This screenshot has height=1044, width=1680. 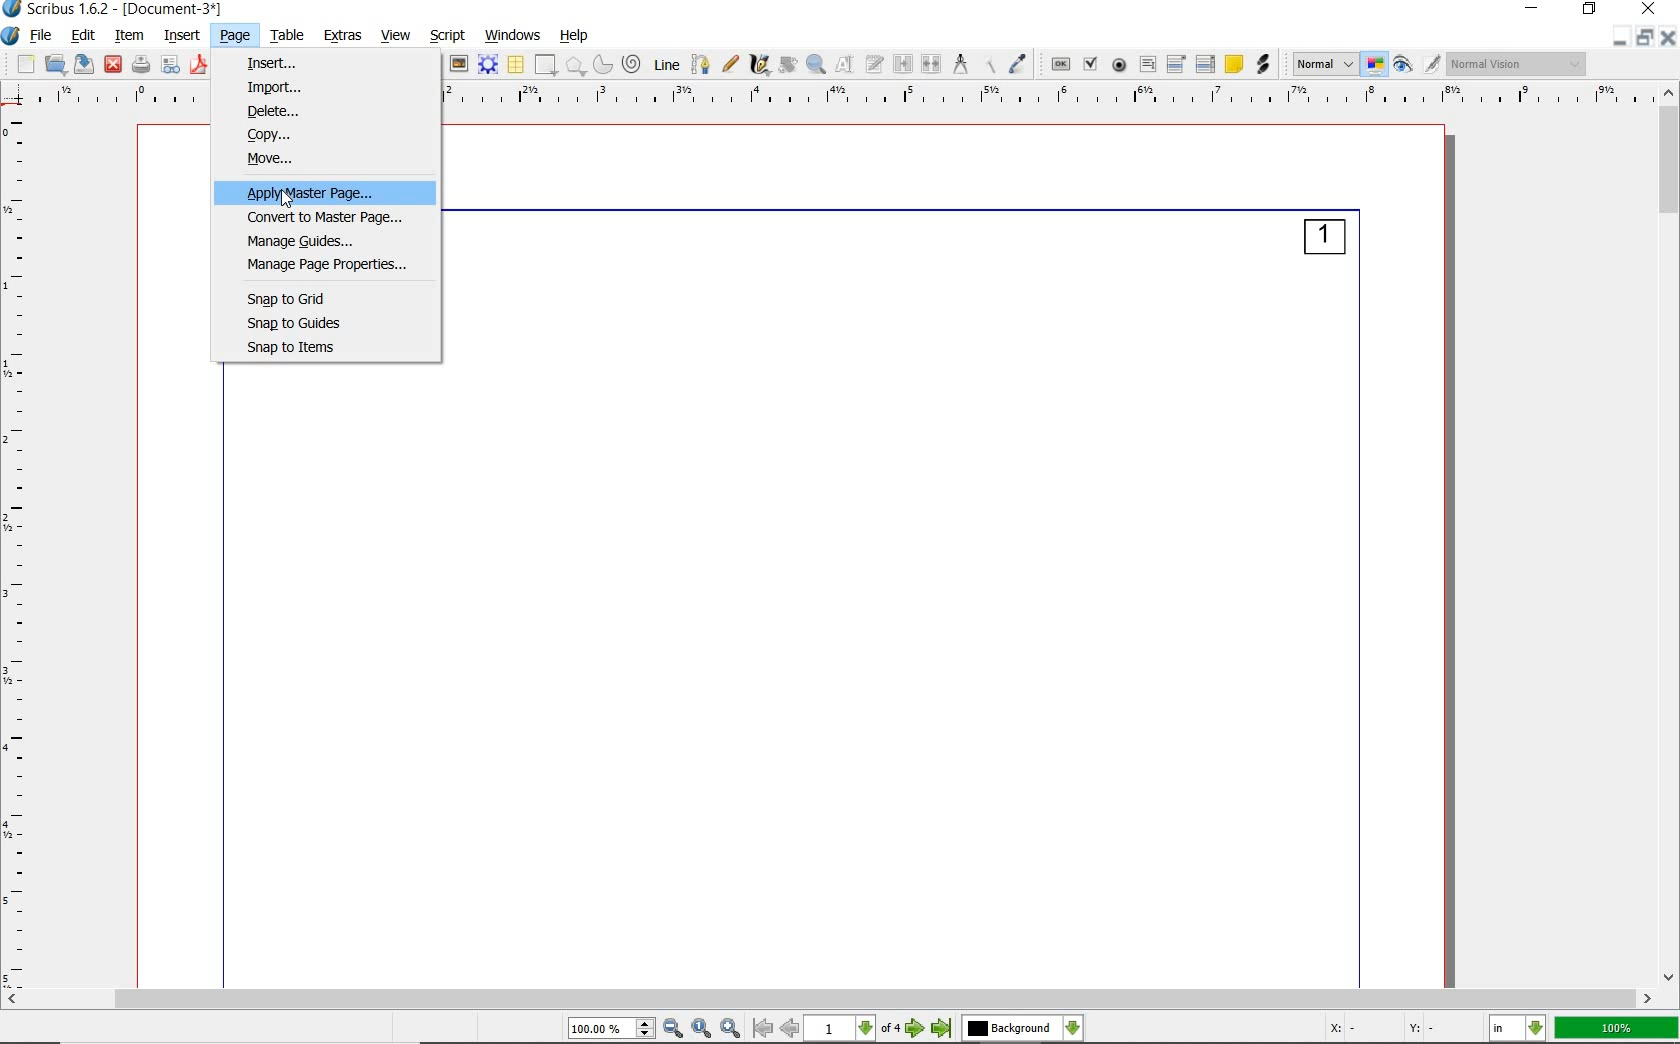 What do you see at coordinates (1621, 38) in the screenshot?
I see `Minimize` at bounding box center [1621, 38].